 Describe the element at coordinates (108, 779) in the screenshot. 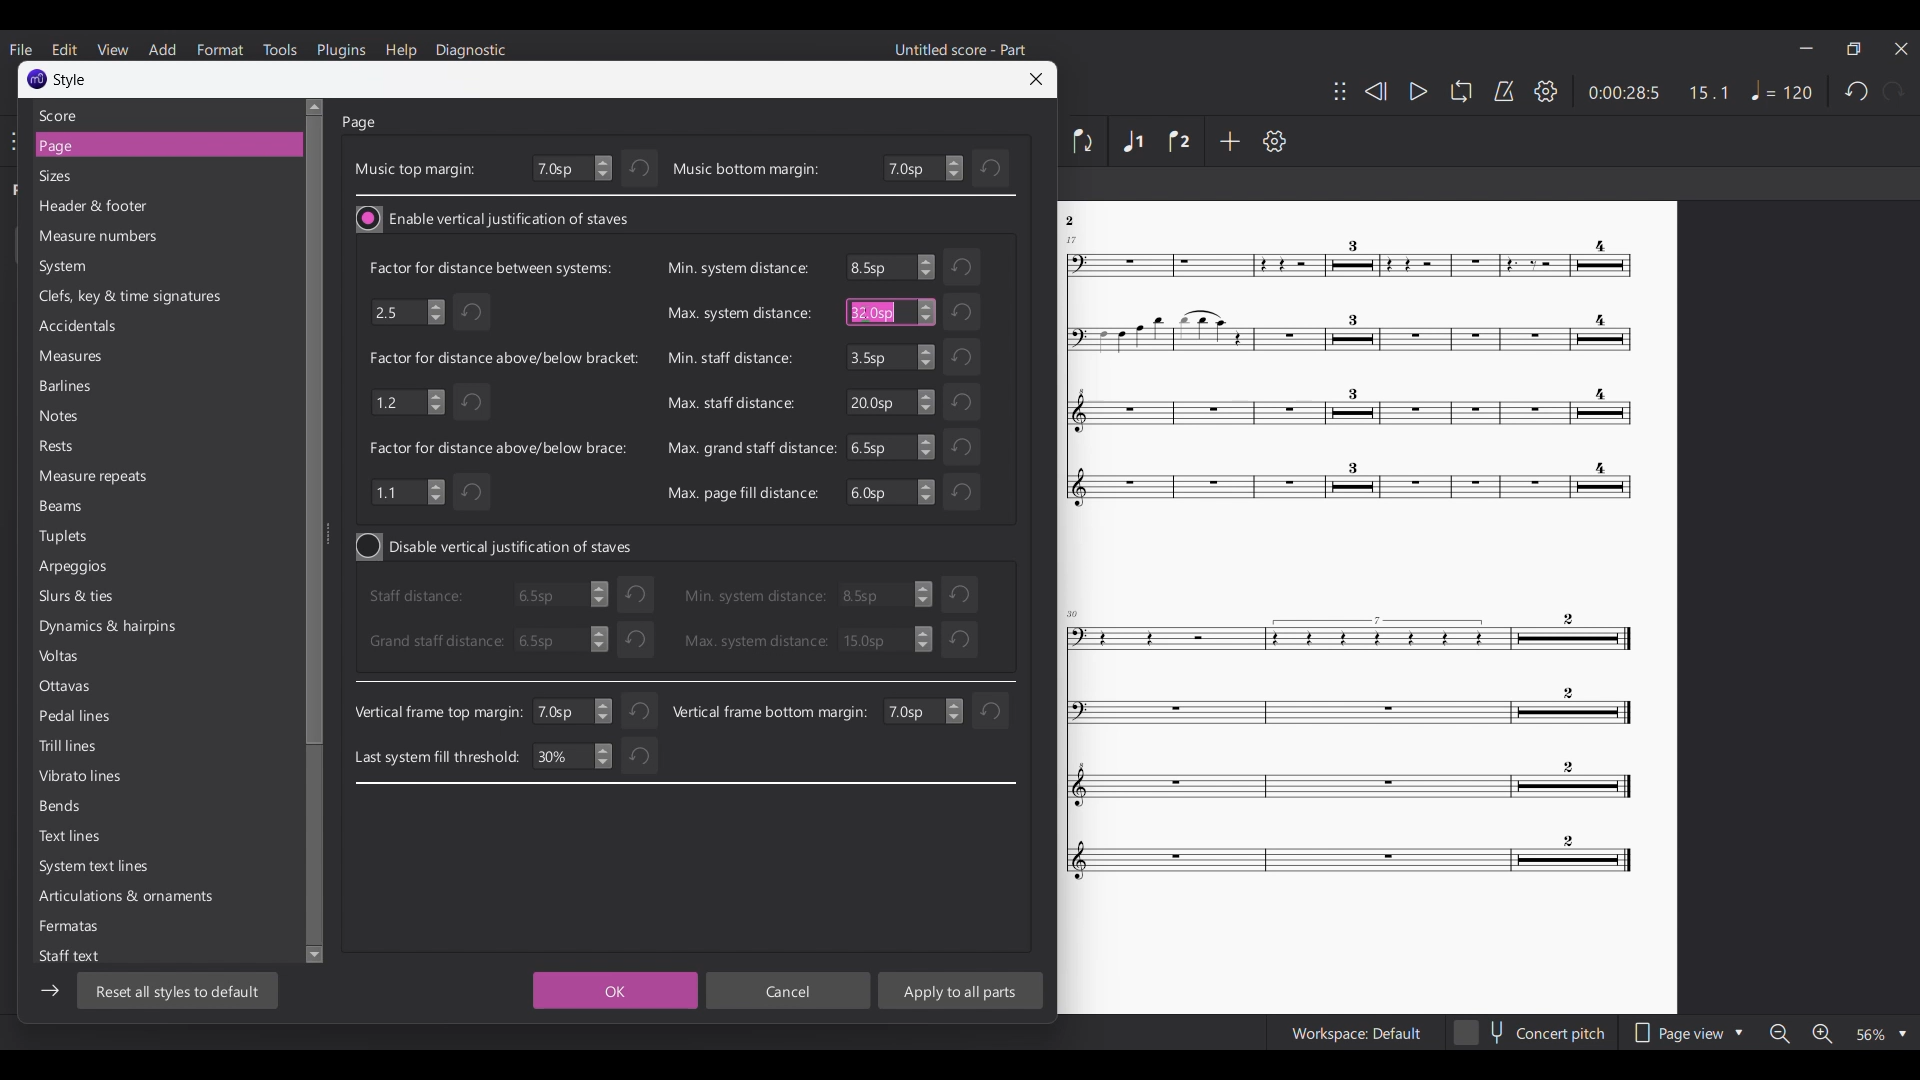

I see `Vibrato lines` at that location.